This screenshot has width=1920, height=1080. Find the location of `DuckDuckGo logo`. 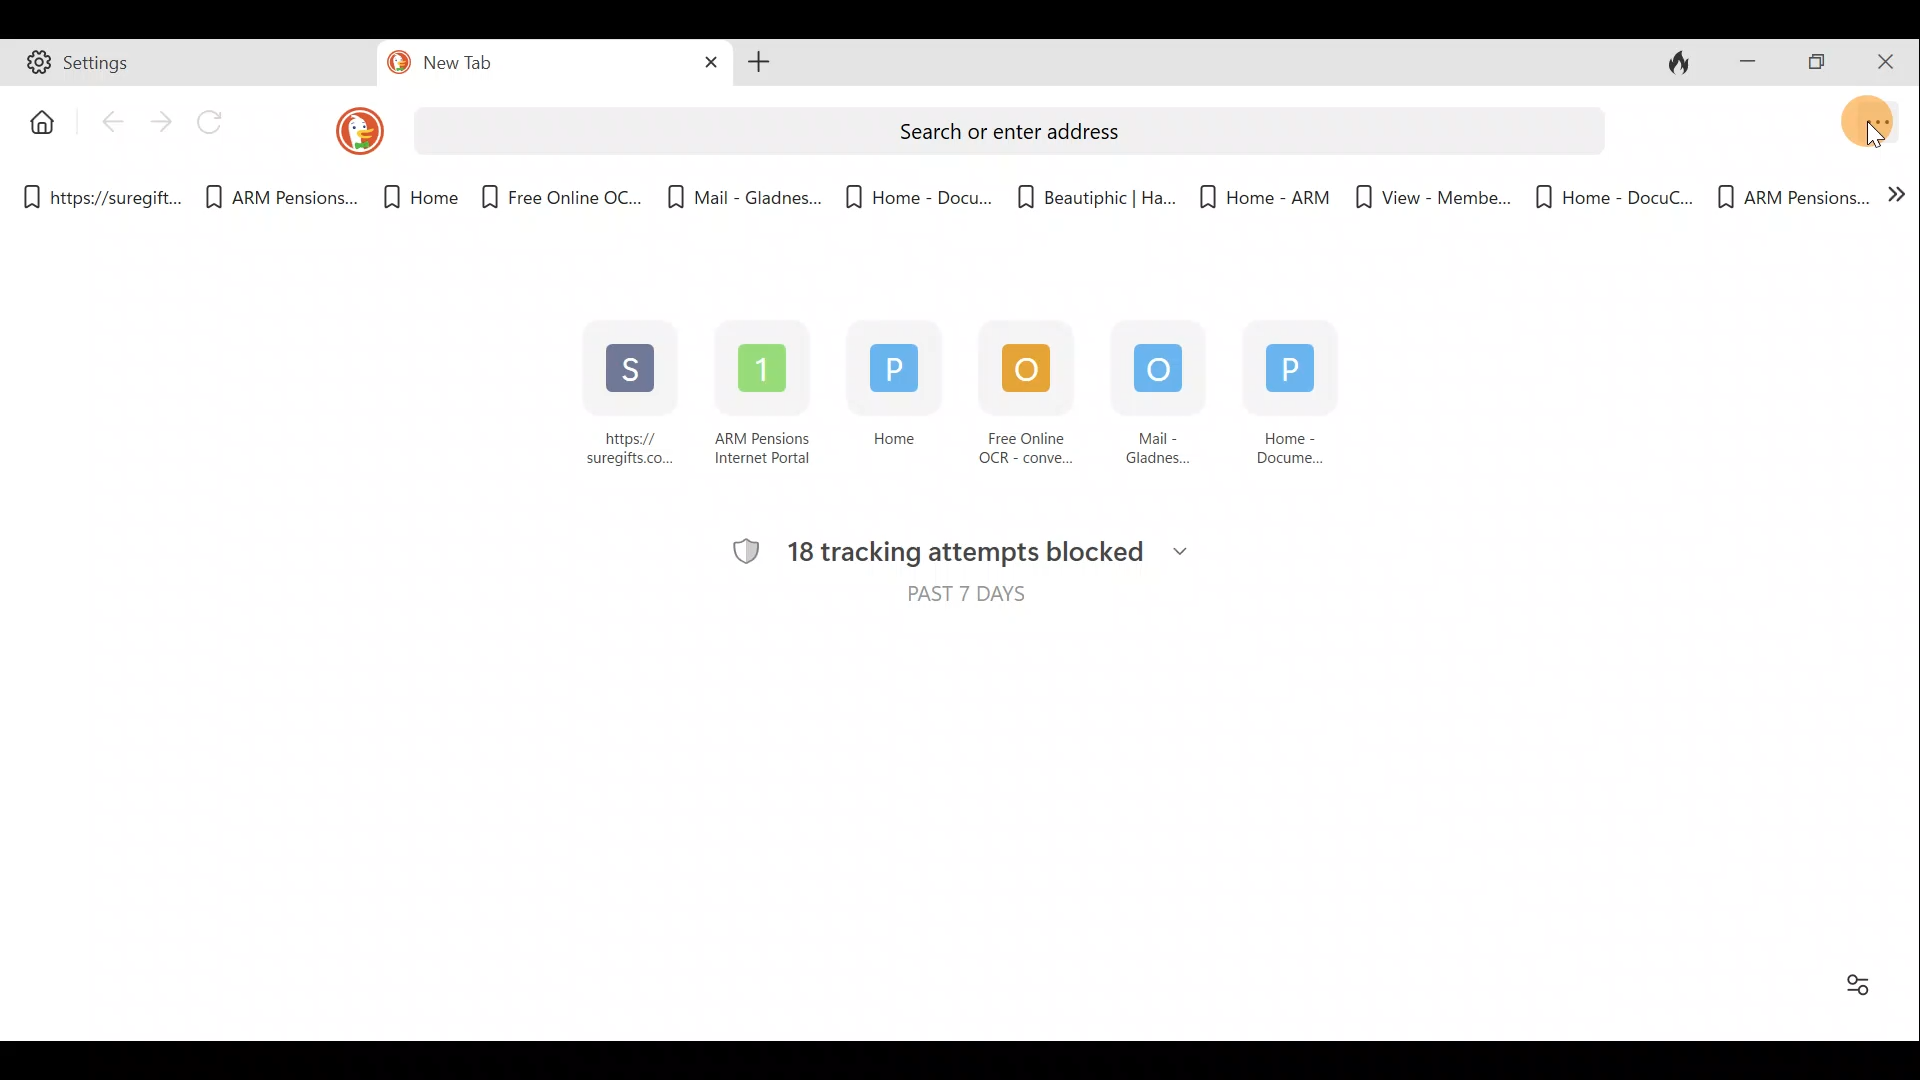

DuckDuckGo logo is located at coordinates (344, 130).